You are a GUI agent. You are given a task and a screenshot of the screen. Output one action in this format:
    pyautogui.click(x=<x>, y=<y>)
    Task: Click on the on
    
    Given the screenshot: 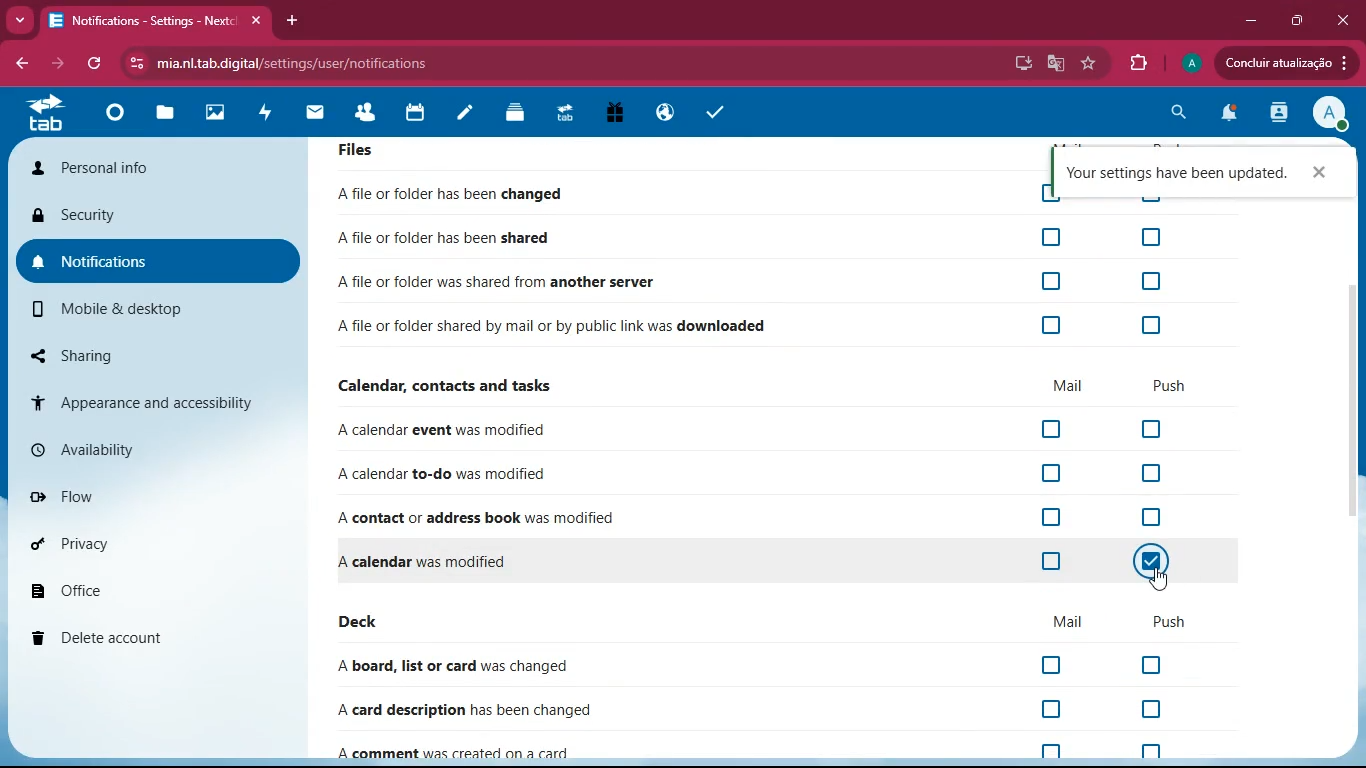 What is the action you would take?
    pyautogui.click(x=1153, y=566)
    